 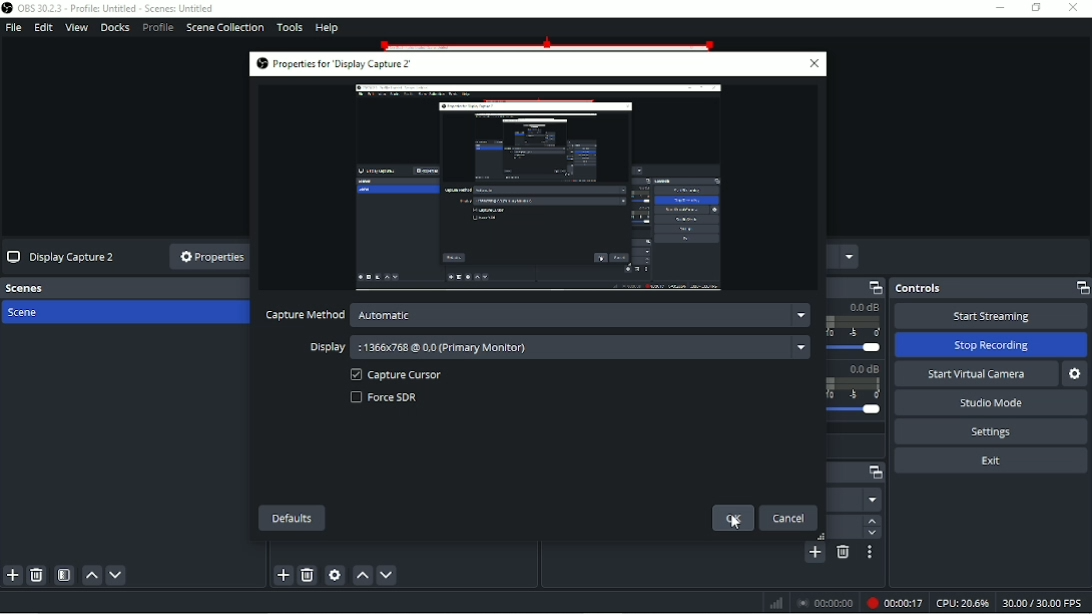 What do you see at coordinates (118, 9) in the screenshot?
I see `OBS 30.2.3 - Profile: Untitled - Scenes: Untitled` at bounding box center [118, 9].